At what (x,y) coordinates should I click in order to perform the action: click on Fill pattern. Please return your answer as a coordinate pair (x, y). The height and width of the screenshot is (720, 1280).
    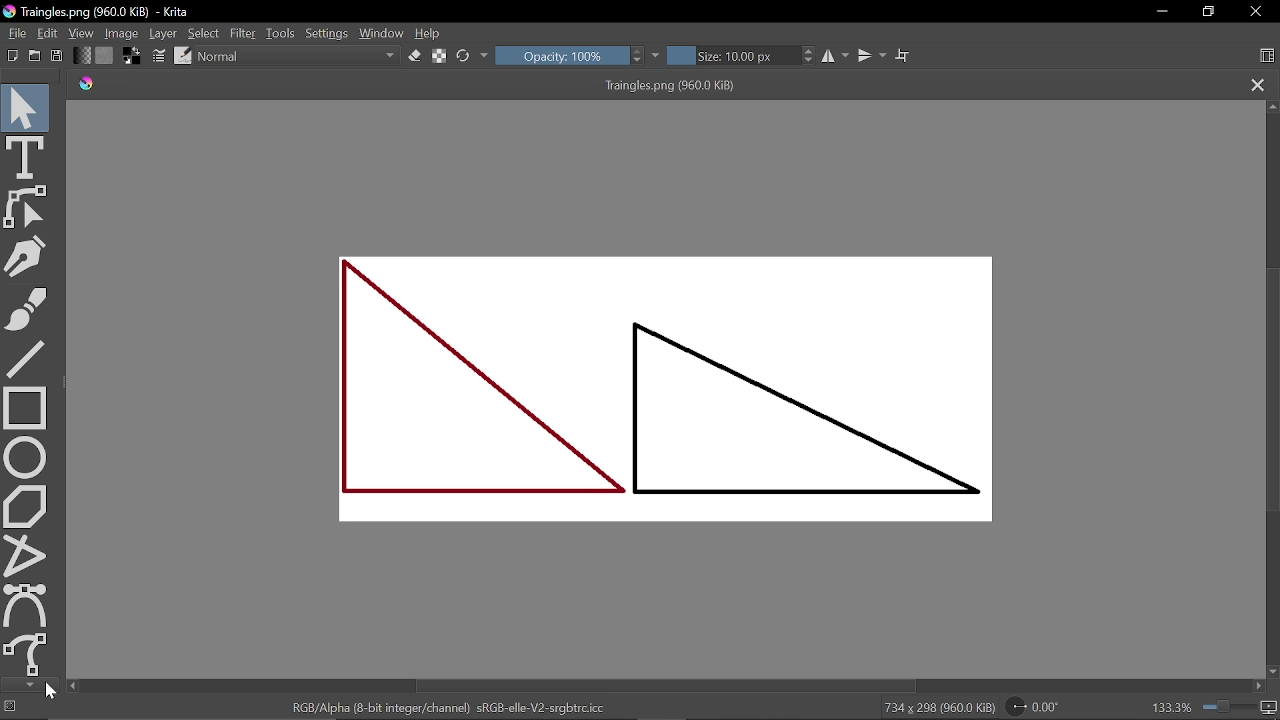
    Looking at the image, I should click on (105, 55).